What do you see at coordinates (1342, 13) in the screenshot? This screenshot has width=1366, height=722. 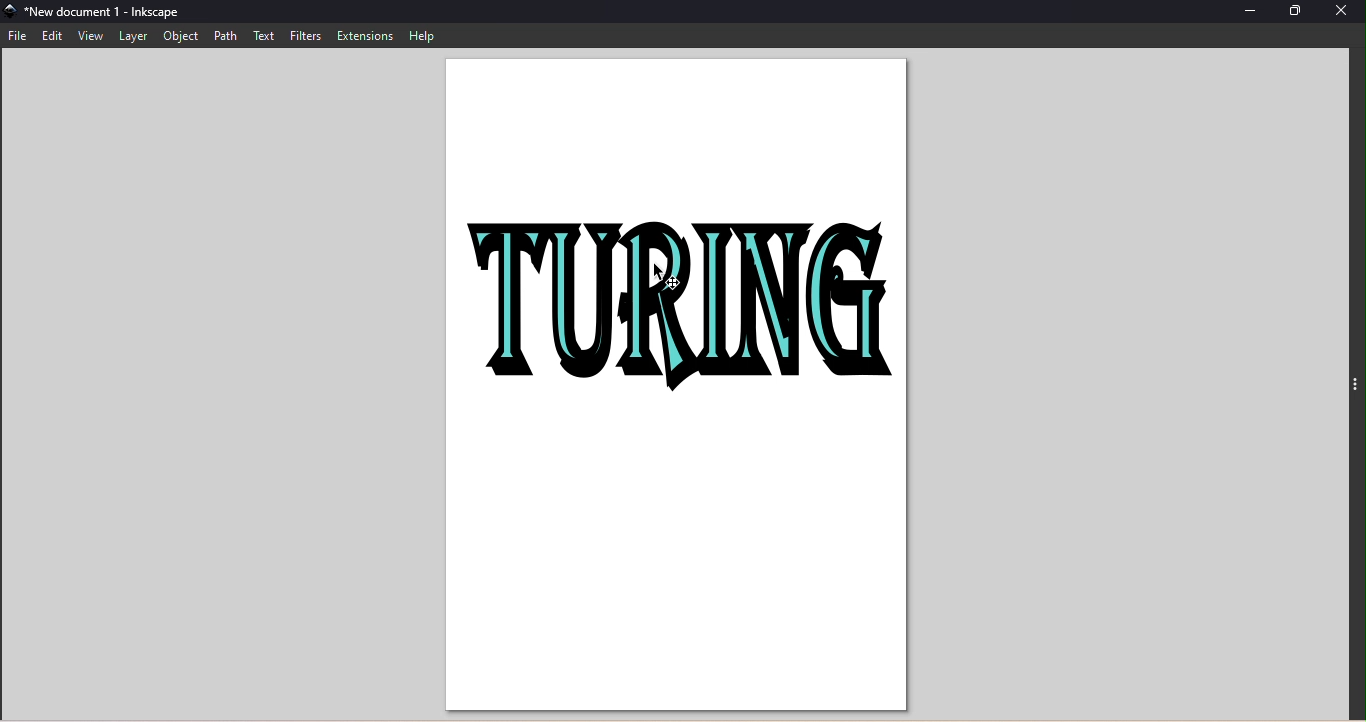 I see `Close` at bounding box center [1342, 13].